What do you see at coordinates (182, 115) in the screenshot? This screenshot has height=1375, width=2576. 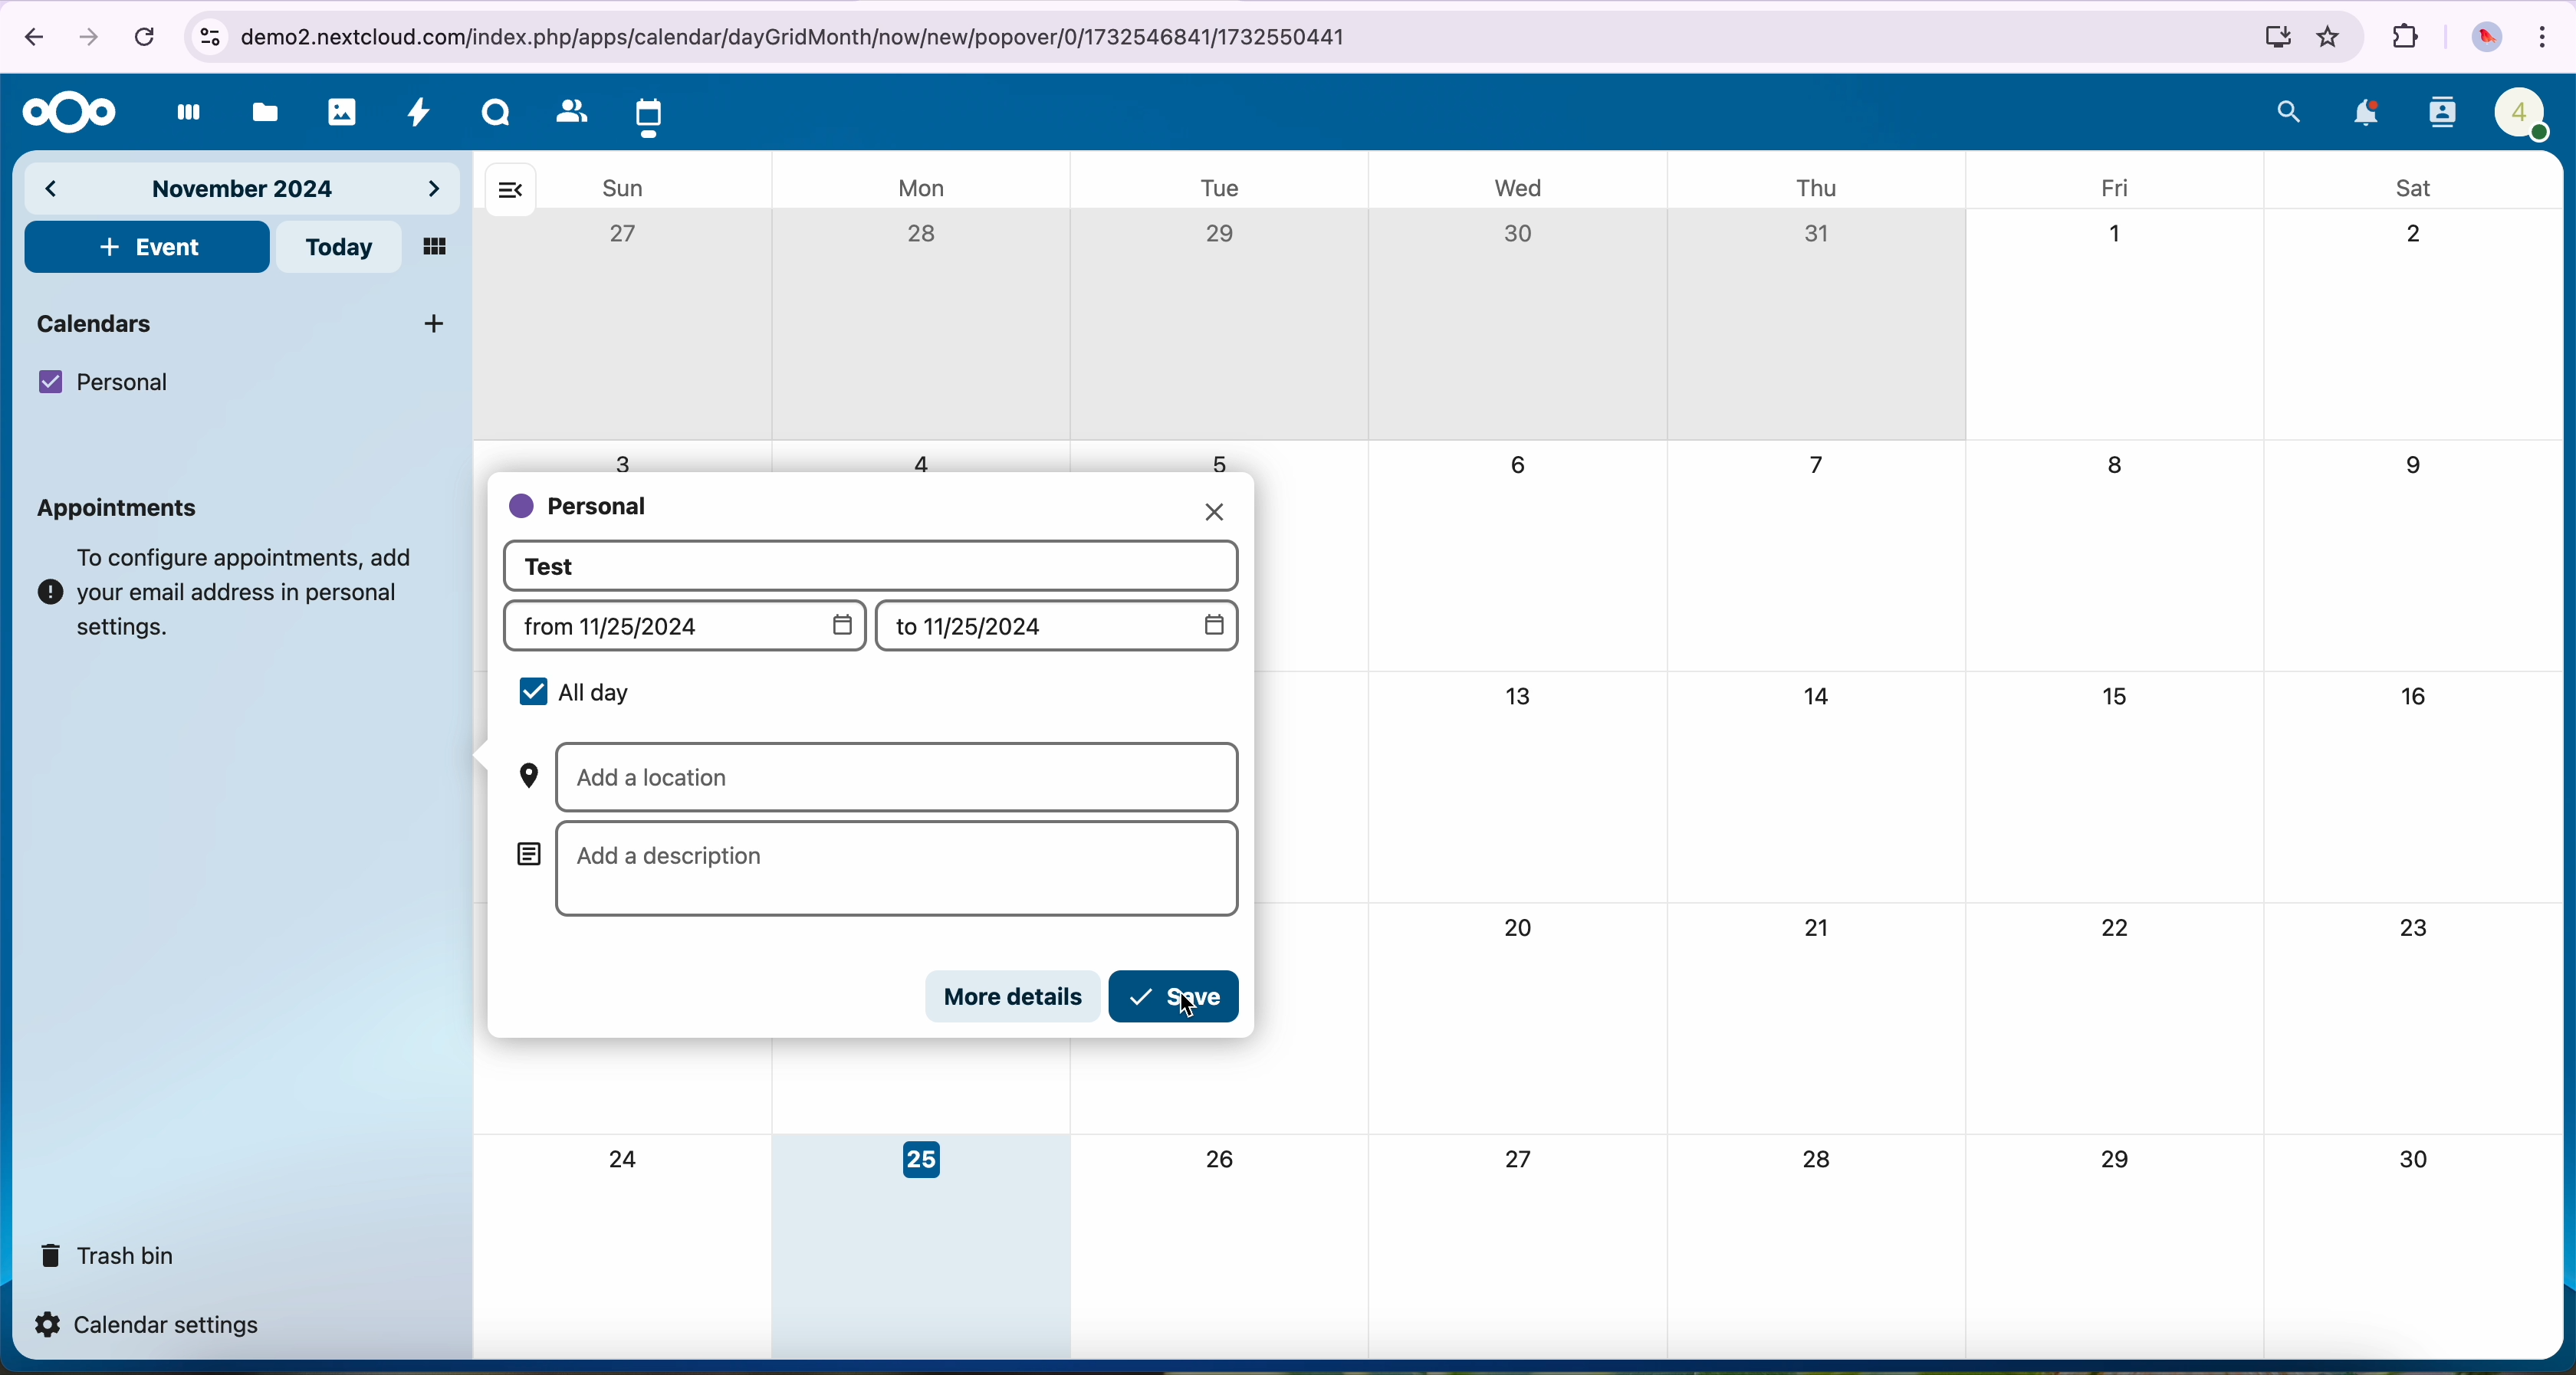 I see `dashboard` at bounding box center [182, 115].